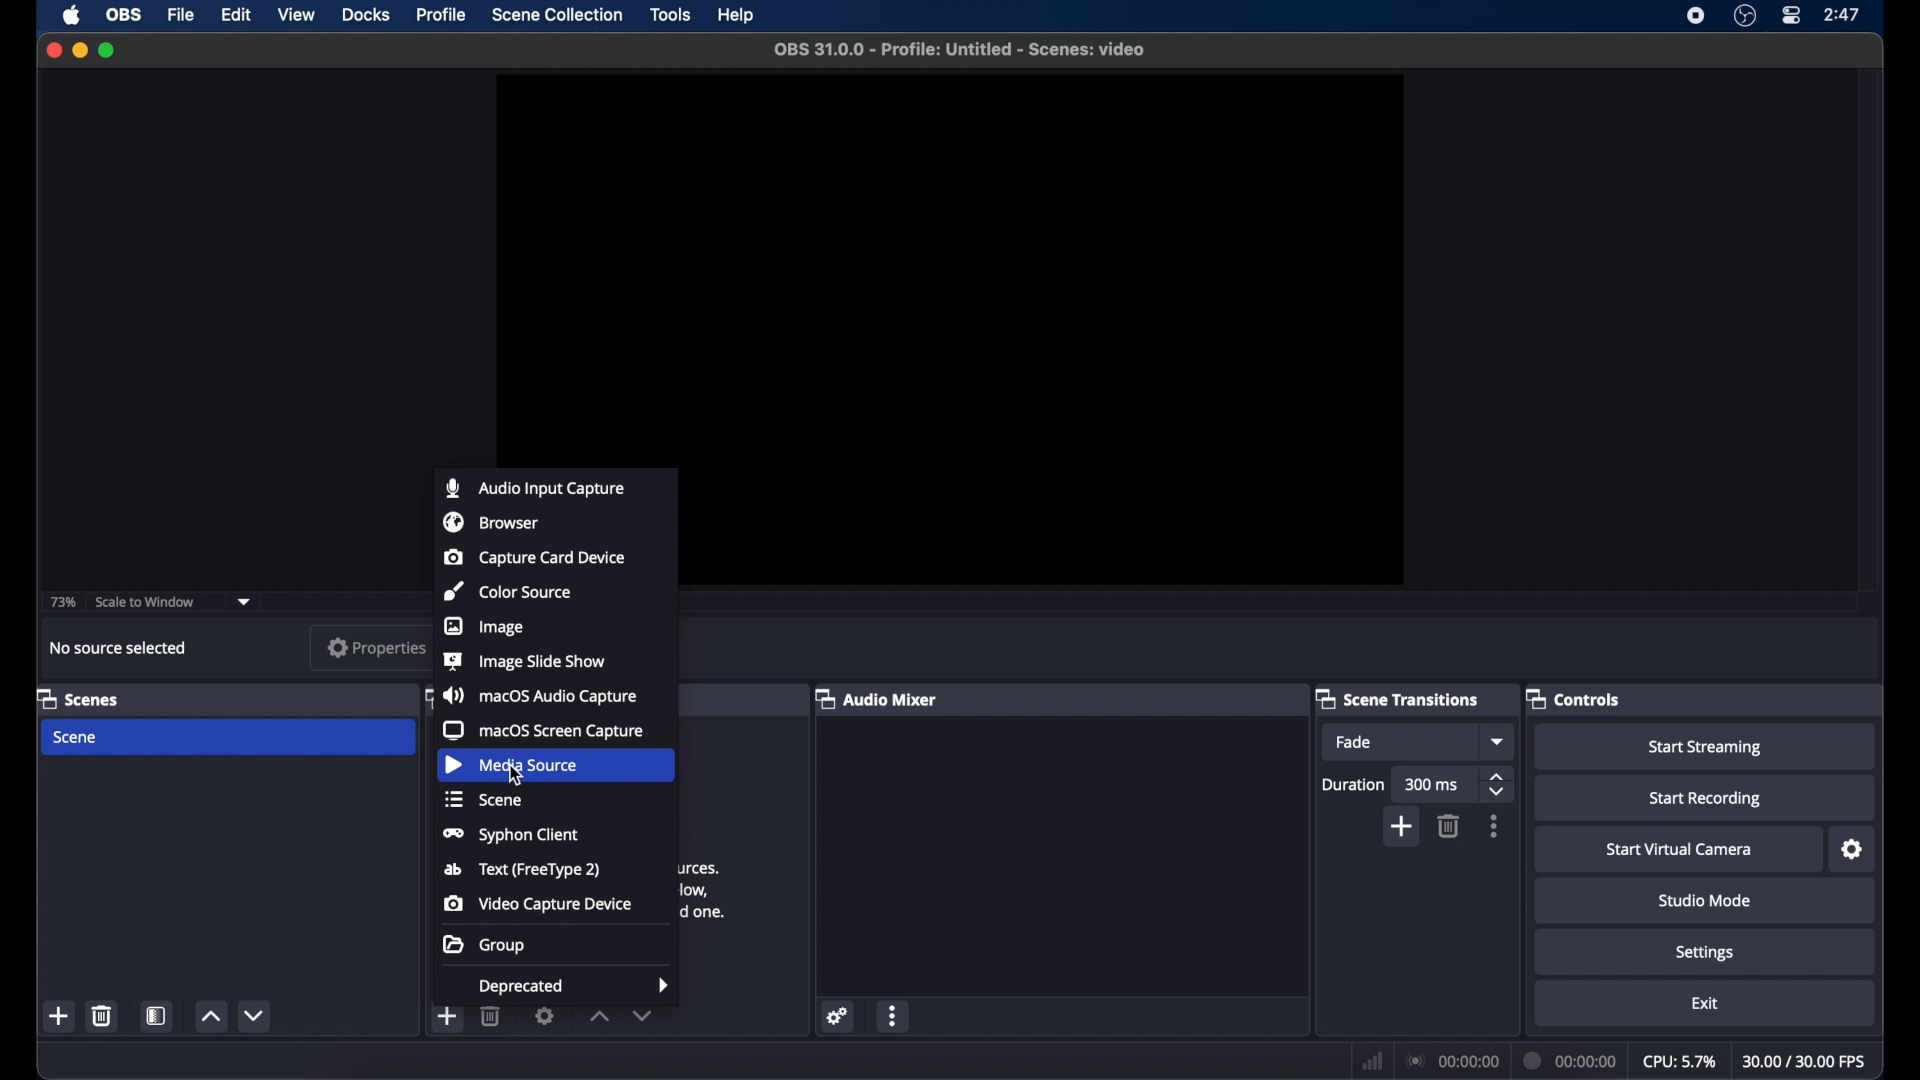 The image size is (1920, 1080). I want to click on deprecated, so click(575, 988).